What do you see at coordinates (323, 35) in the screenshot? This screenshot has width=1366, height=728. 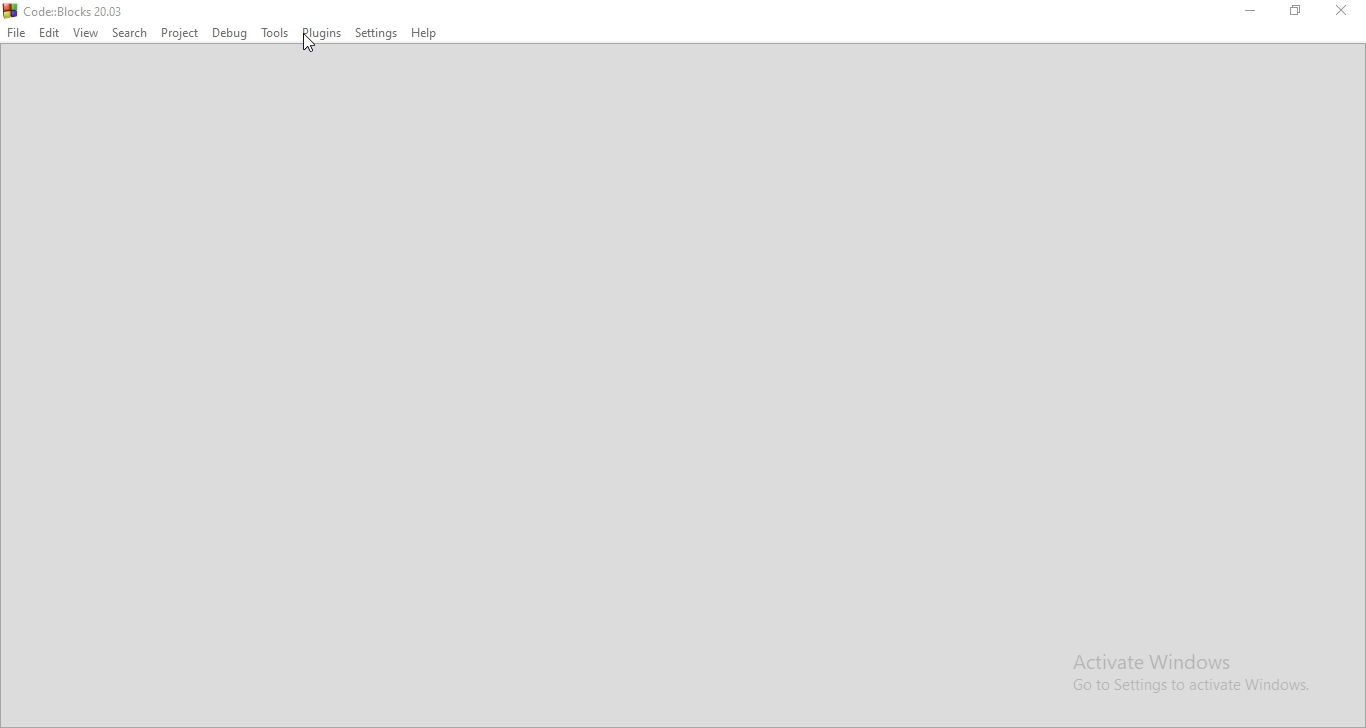 I see `plugins` at bounding box center [323, 35].